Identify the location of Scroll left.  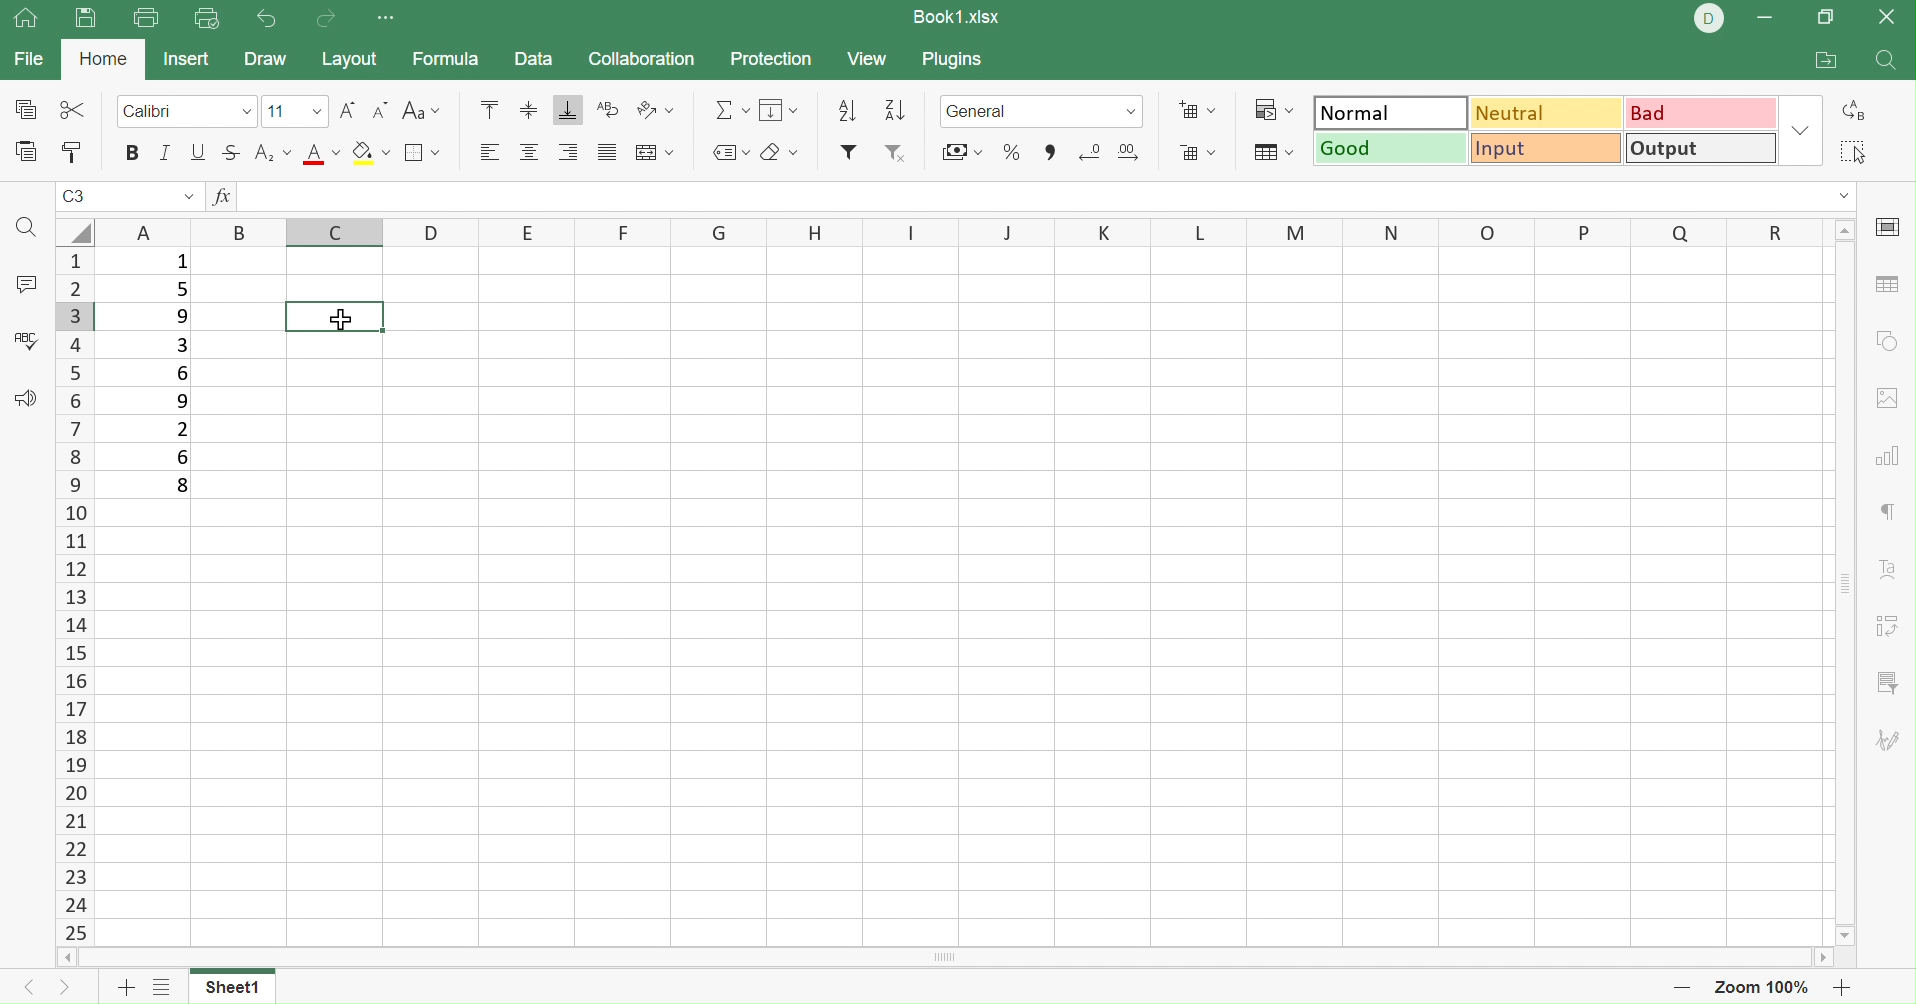
(66, 957).